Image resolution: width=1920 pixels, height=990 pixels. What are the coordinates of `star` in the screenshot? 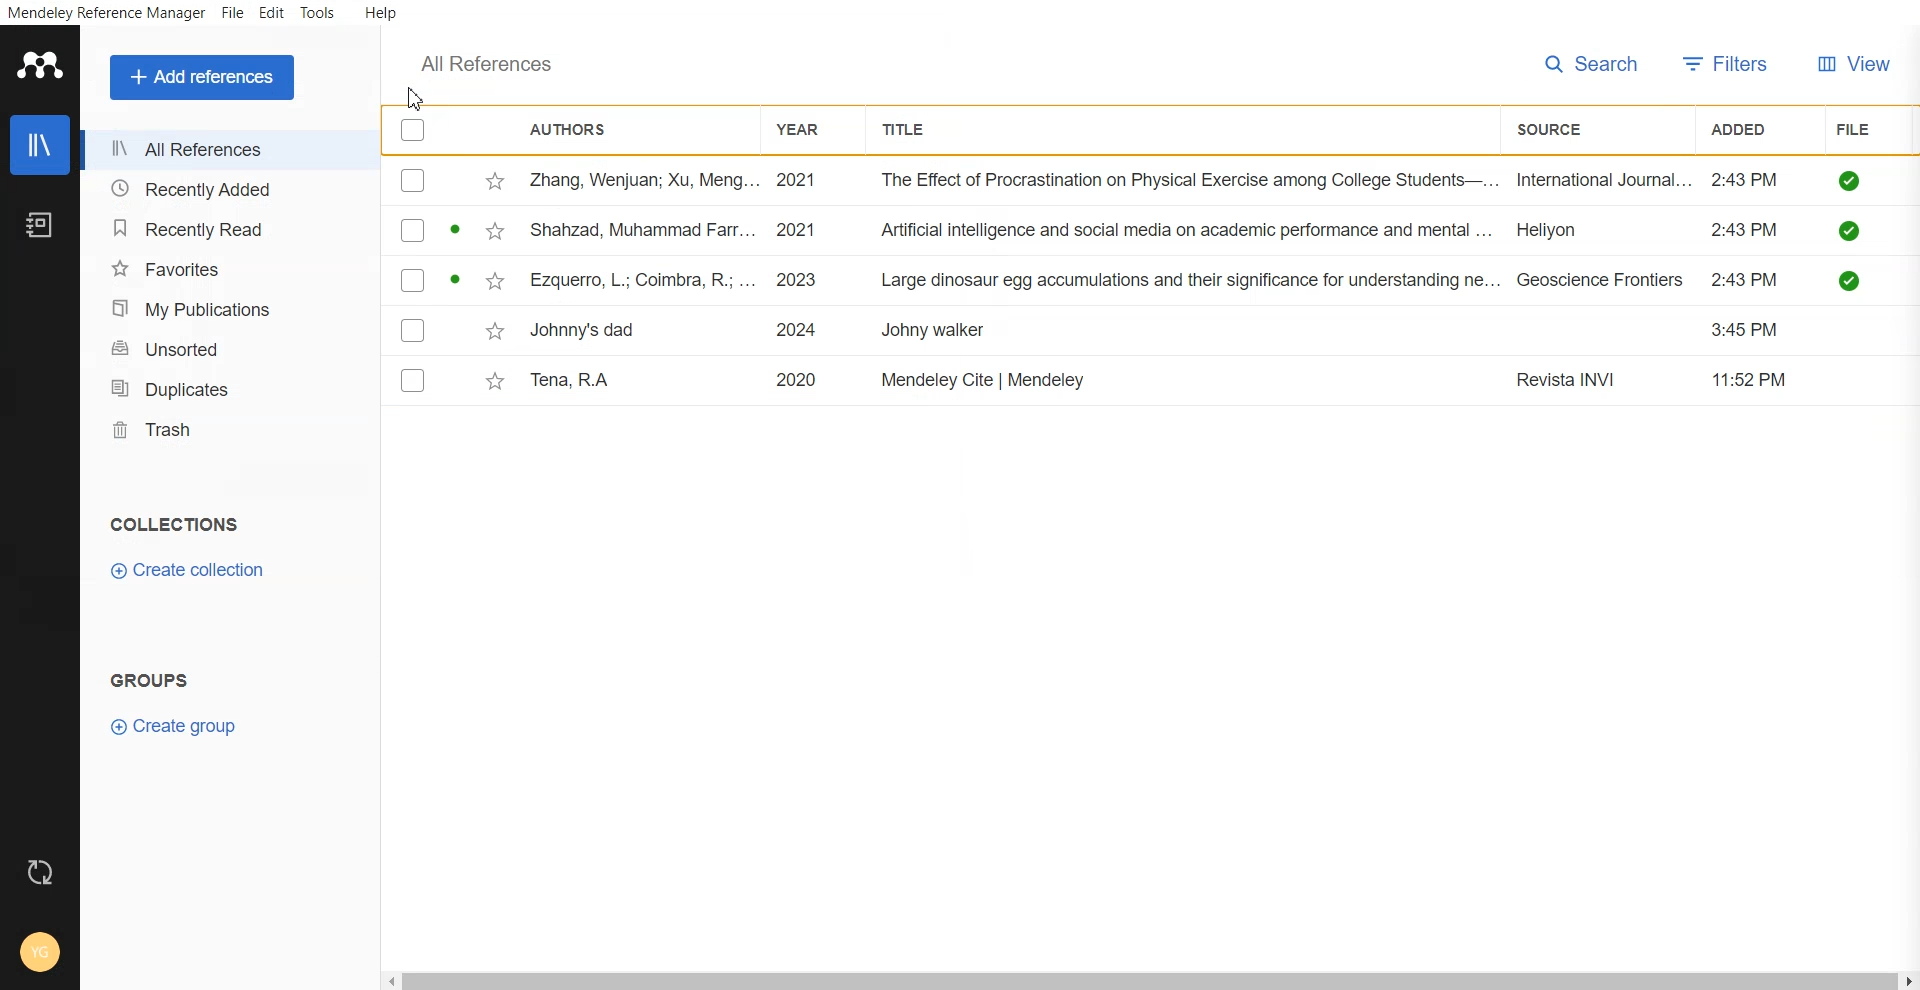 It's located at (492, 331).